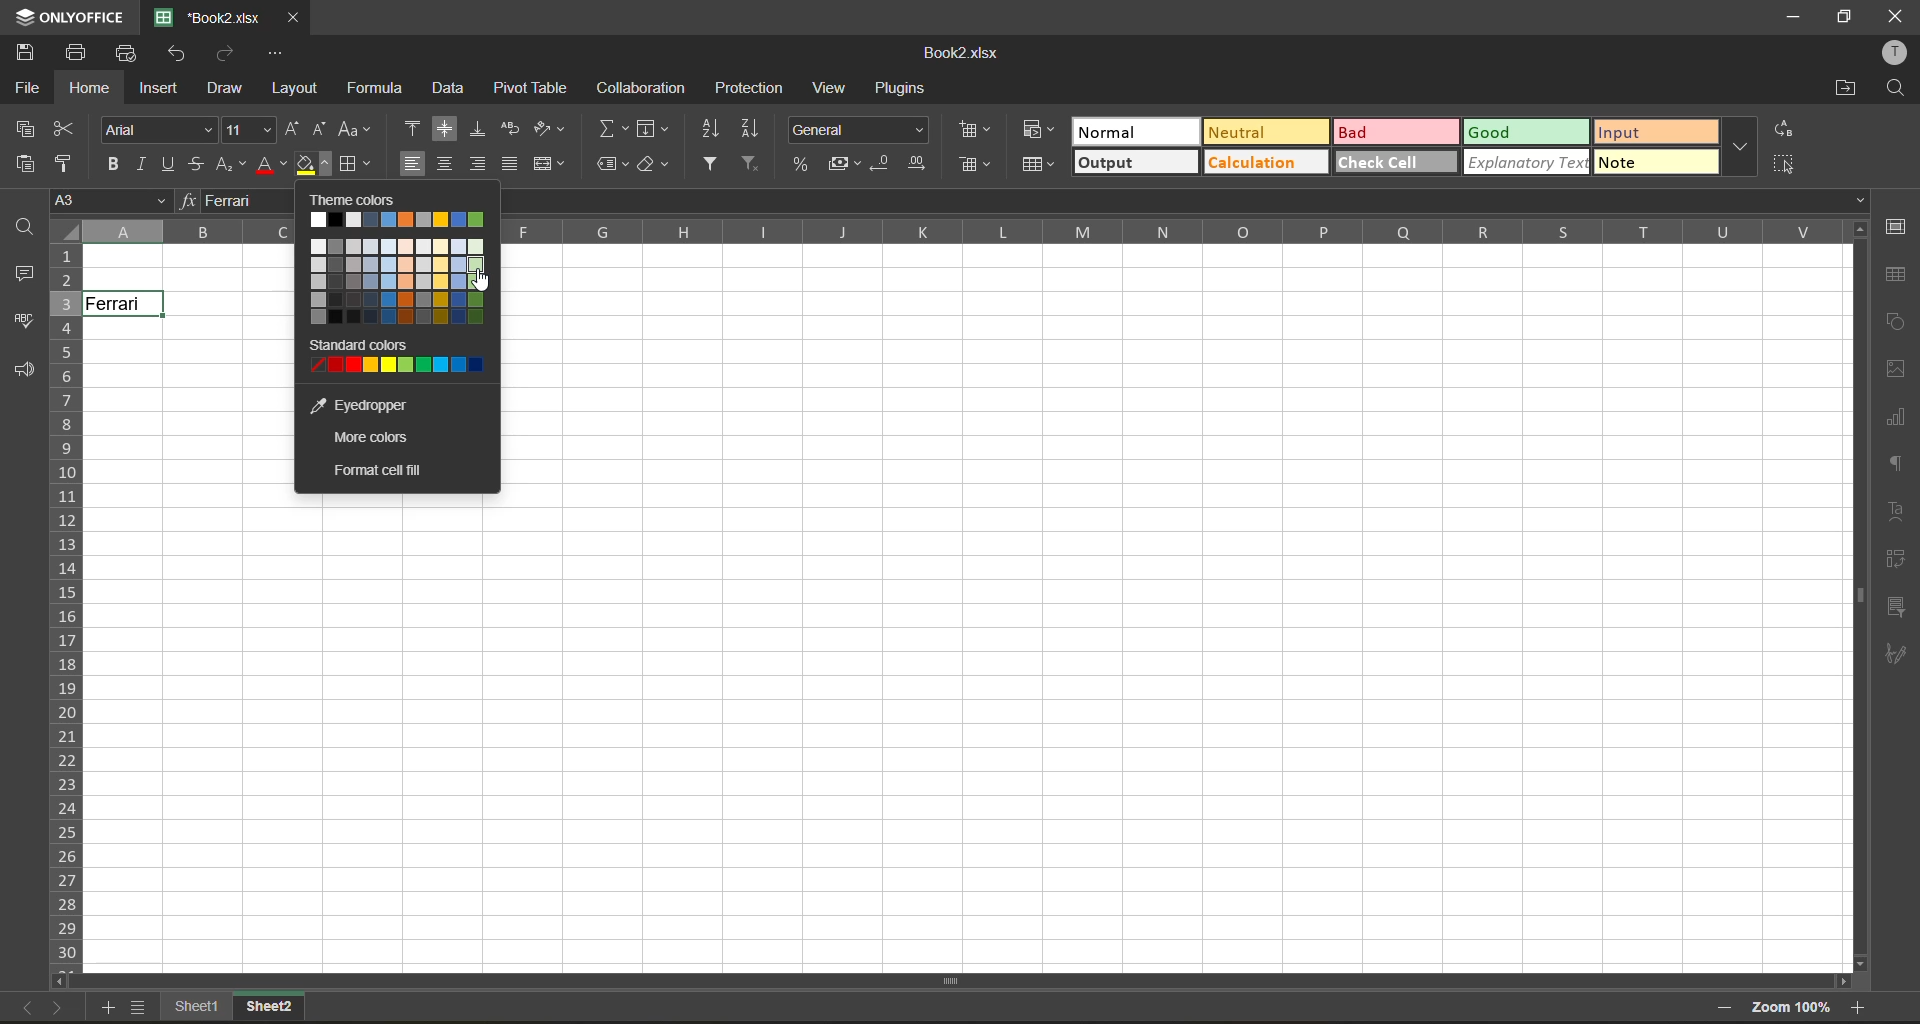 The height and width of the screenshot is (1024, 1920). I want to click on cut, so click(67, 129).